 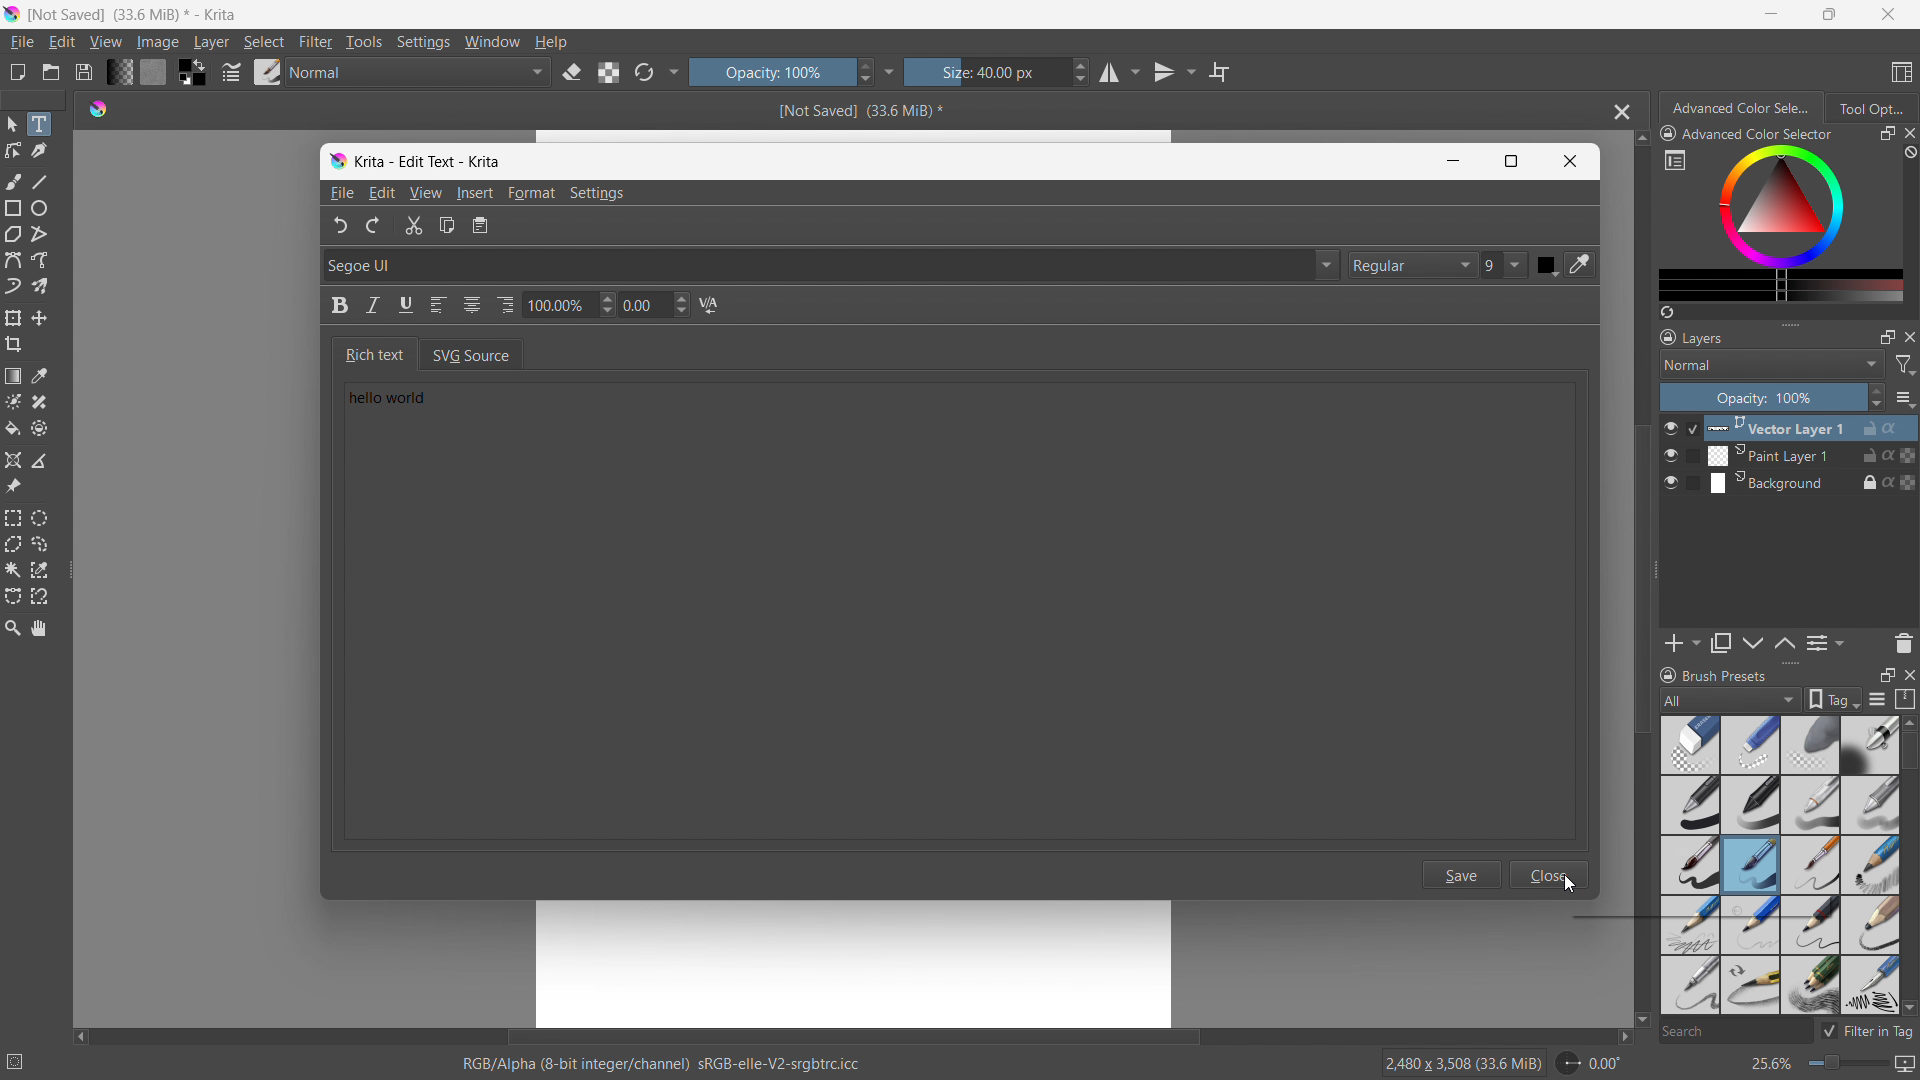 I want to click on brush presets, so click(x=1713, y=674).